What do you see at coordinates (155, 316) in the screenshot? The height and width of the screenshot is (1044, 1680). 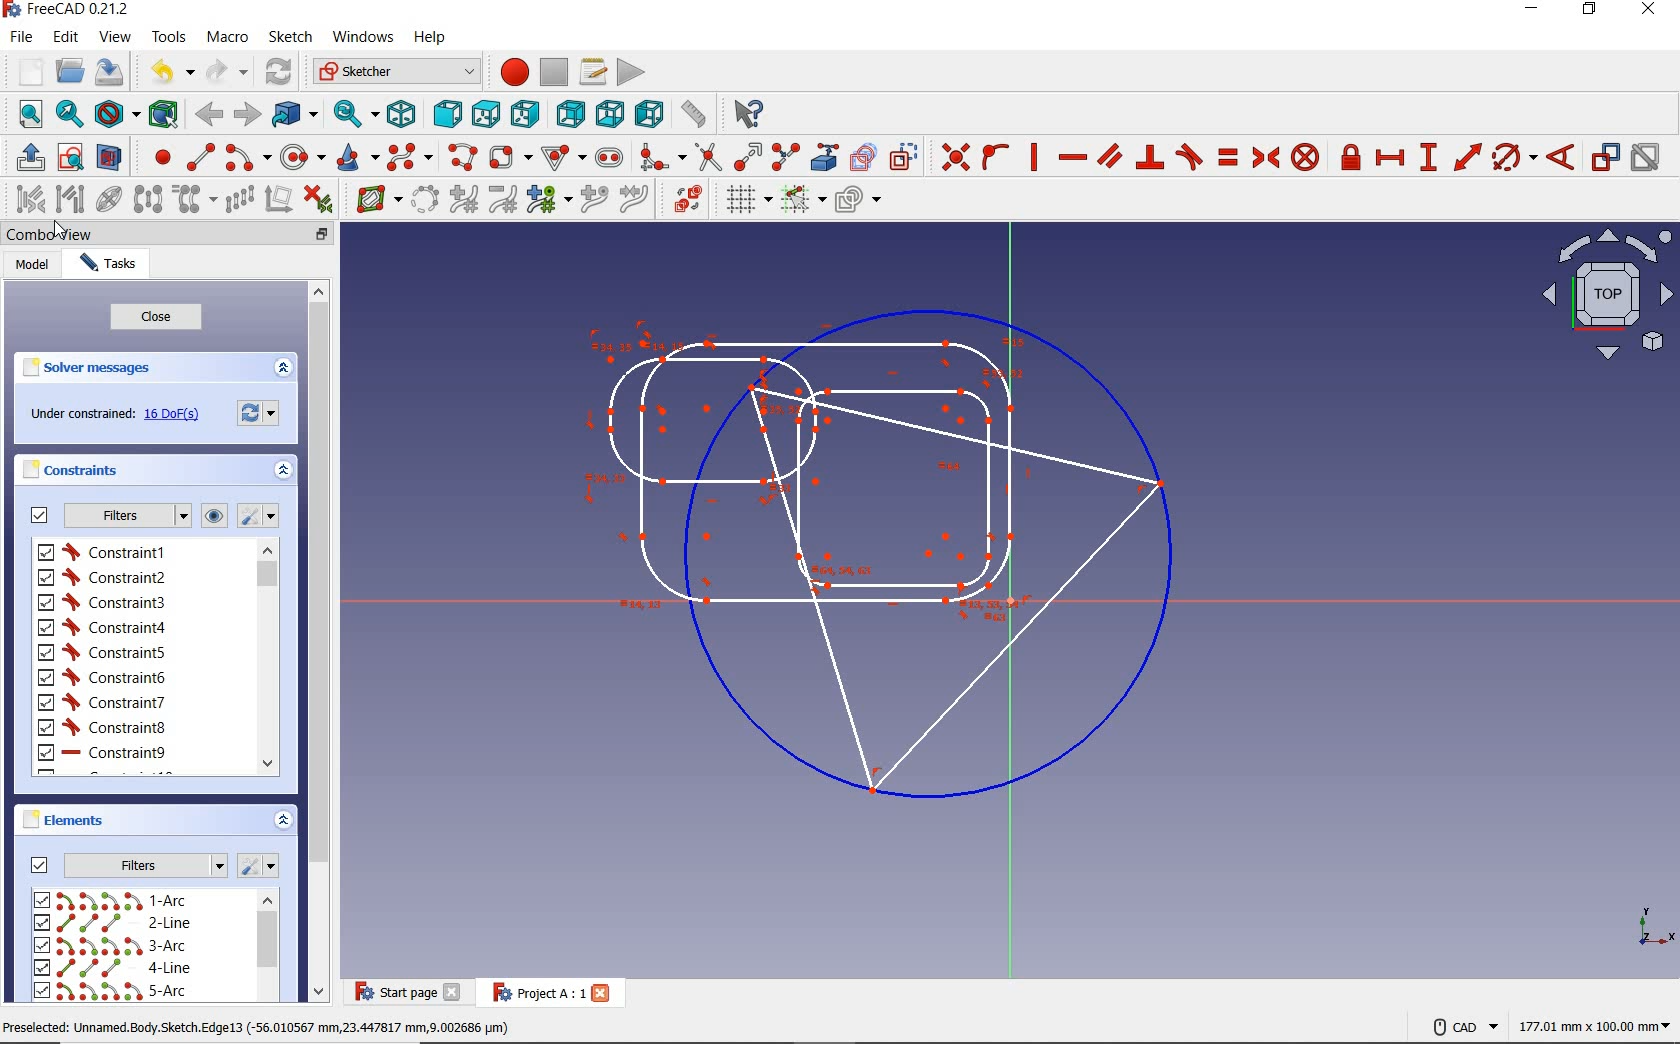 I see `close` at bounding box center [155, 316].